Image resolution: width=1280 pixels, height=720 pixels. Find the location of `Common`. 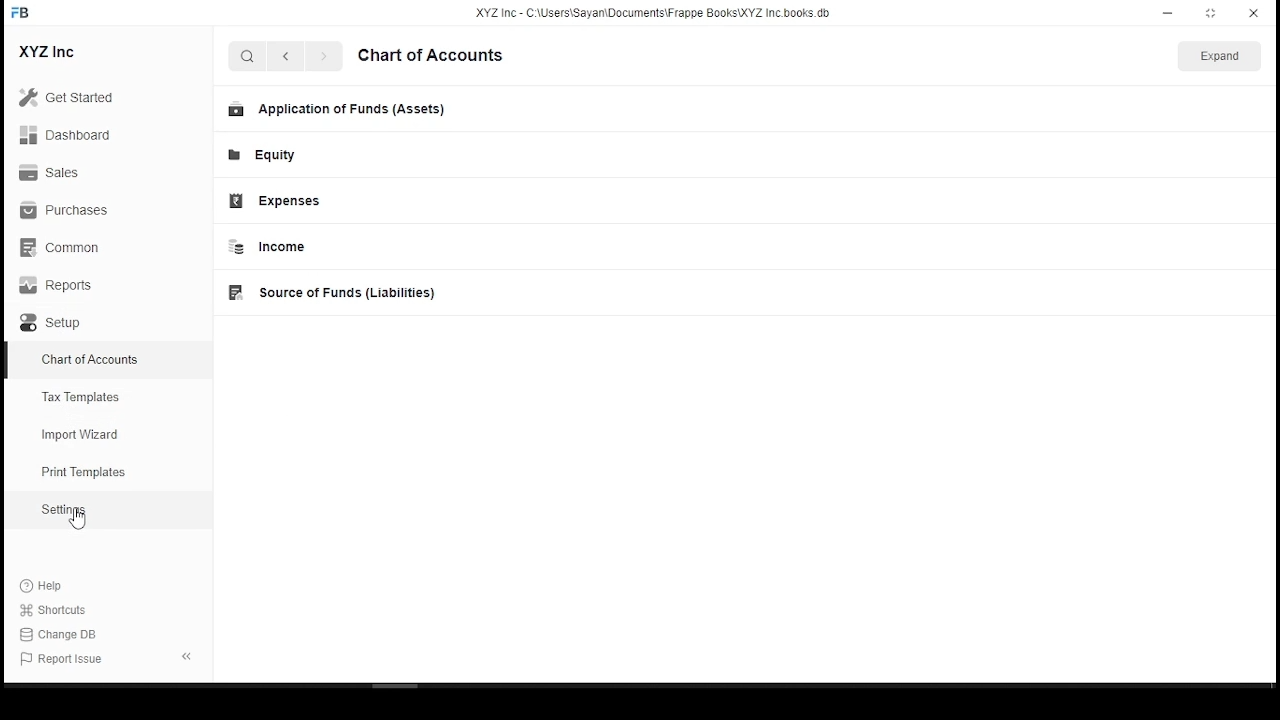

Common is located at coordinates (61, 247).